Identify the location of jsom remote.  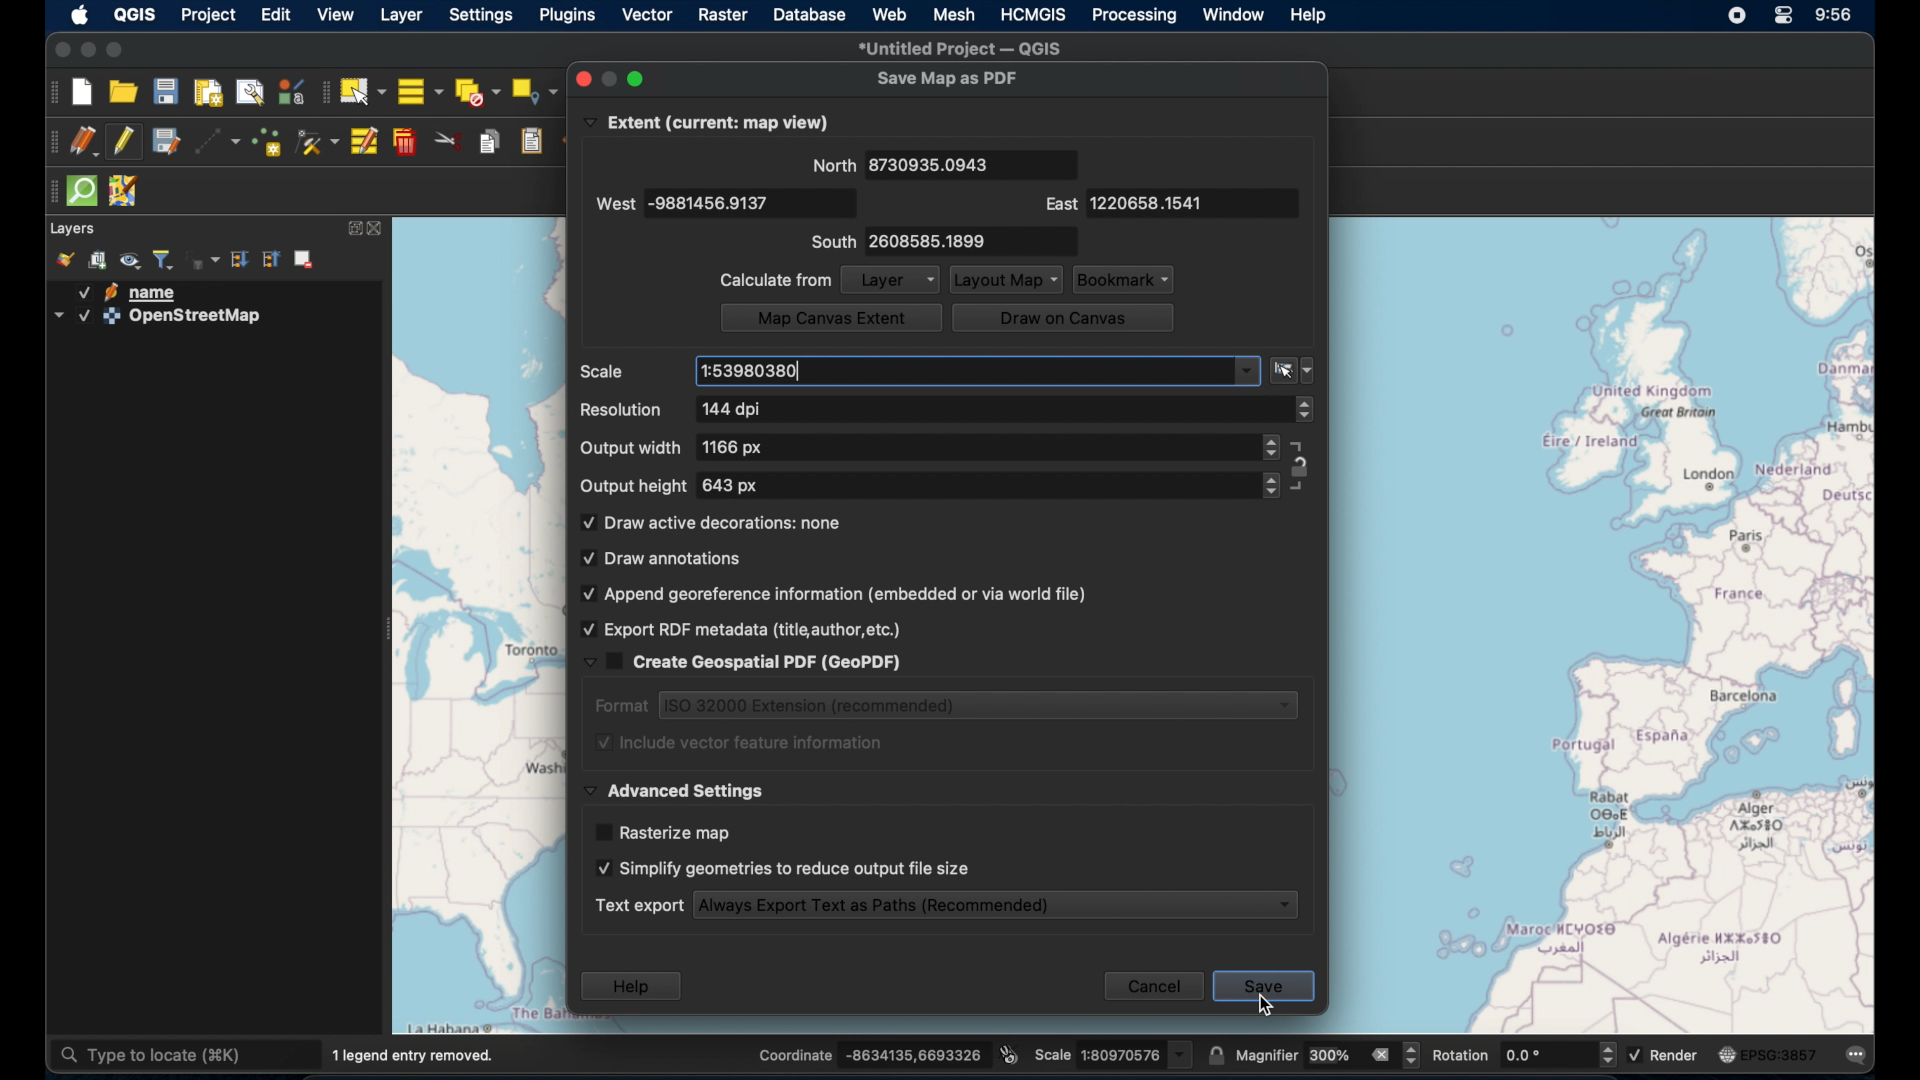
(122, 191).